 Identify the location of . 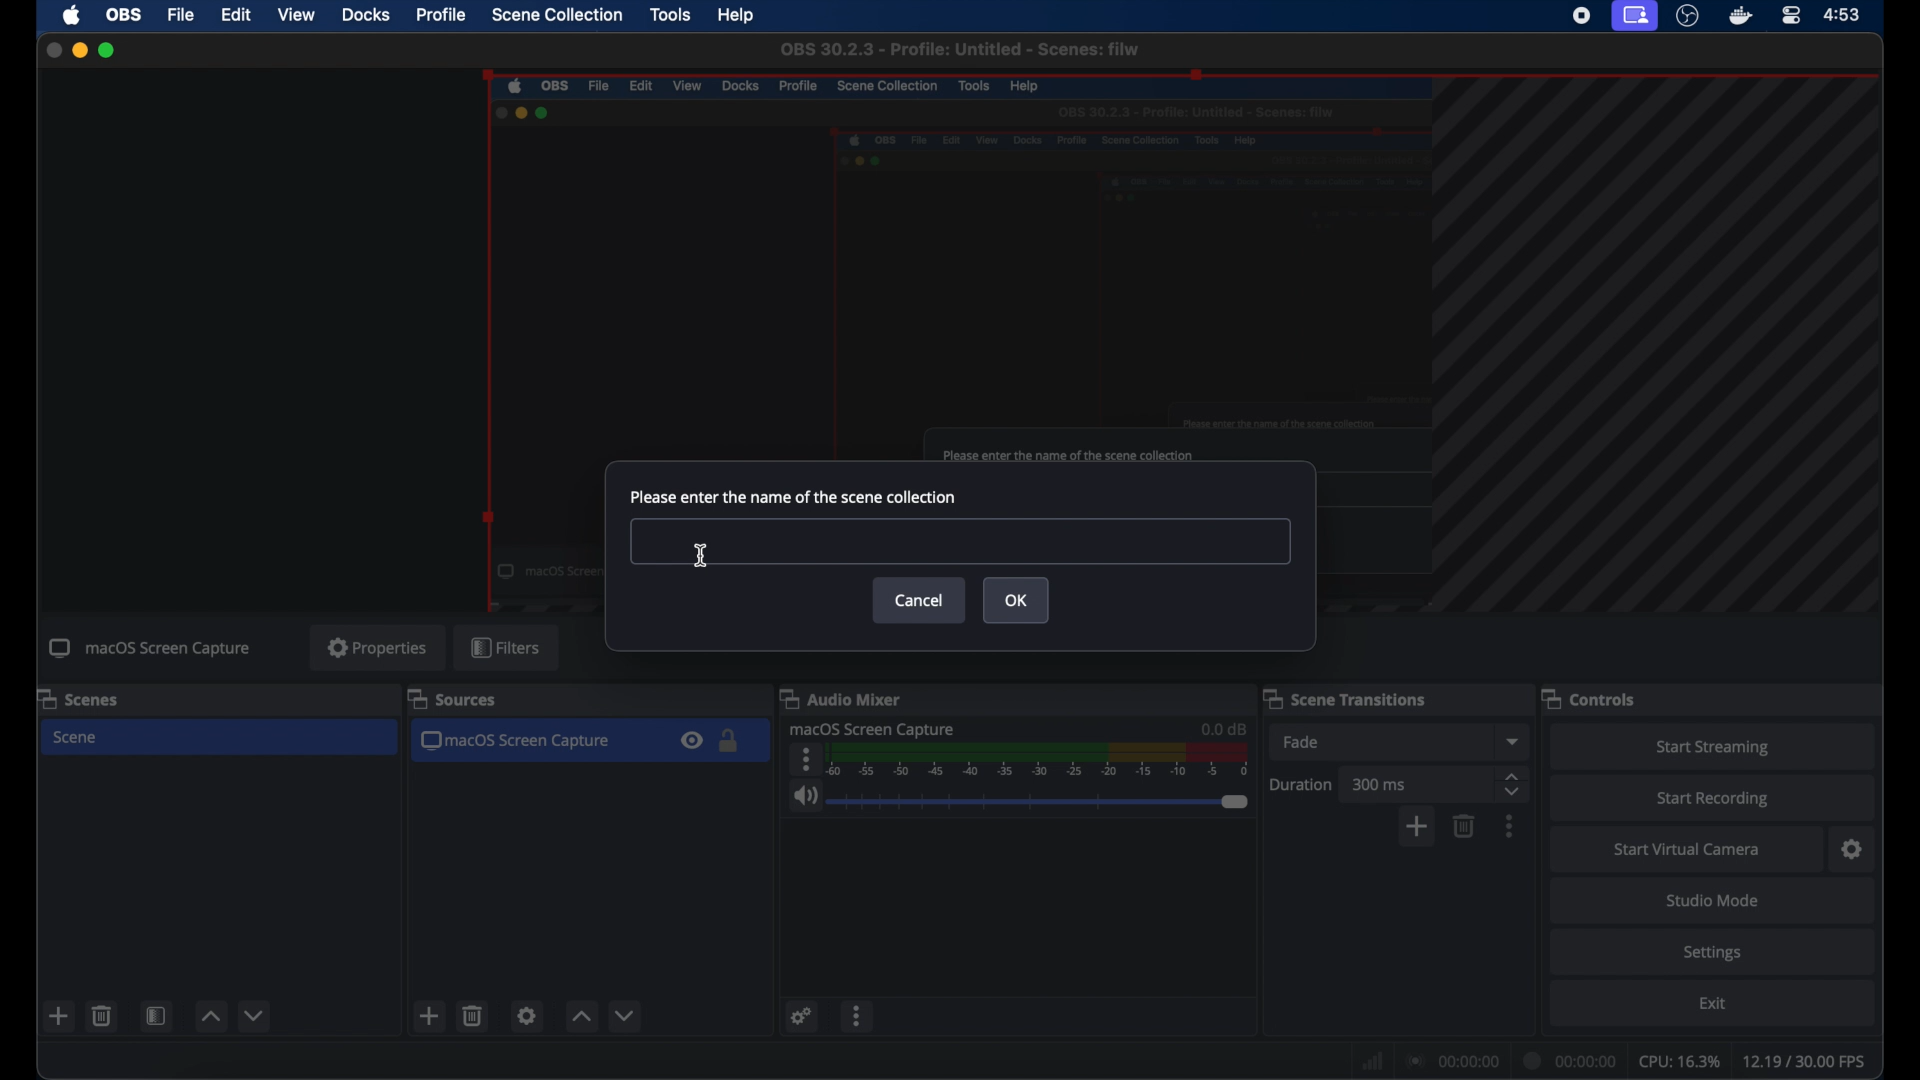
(958, 542).